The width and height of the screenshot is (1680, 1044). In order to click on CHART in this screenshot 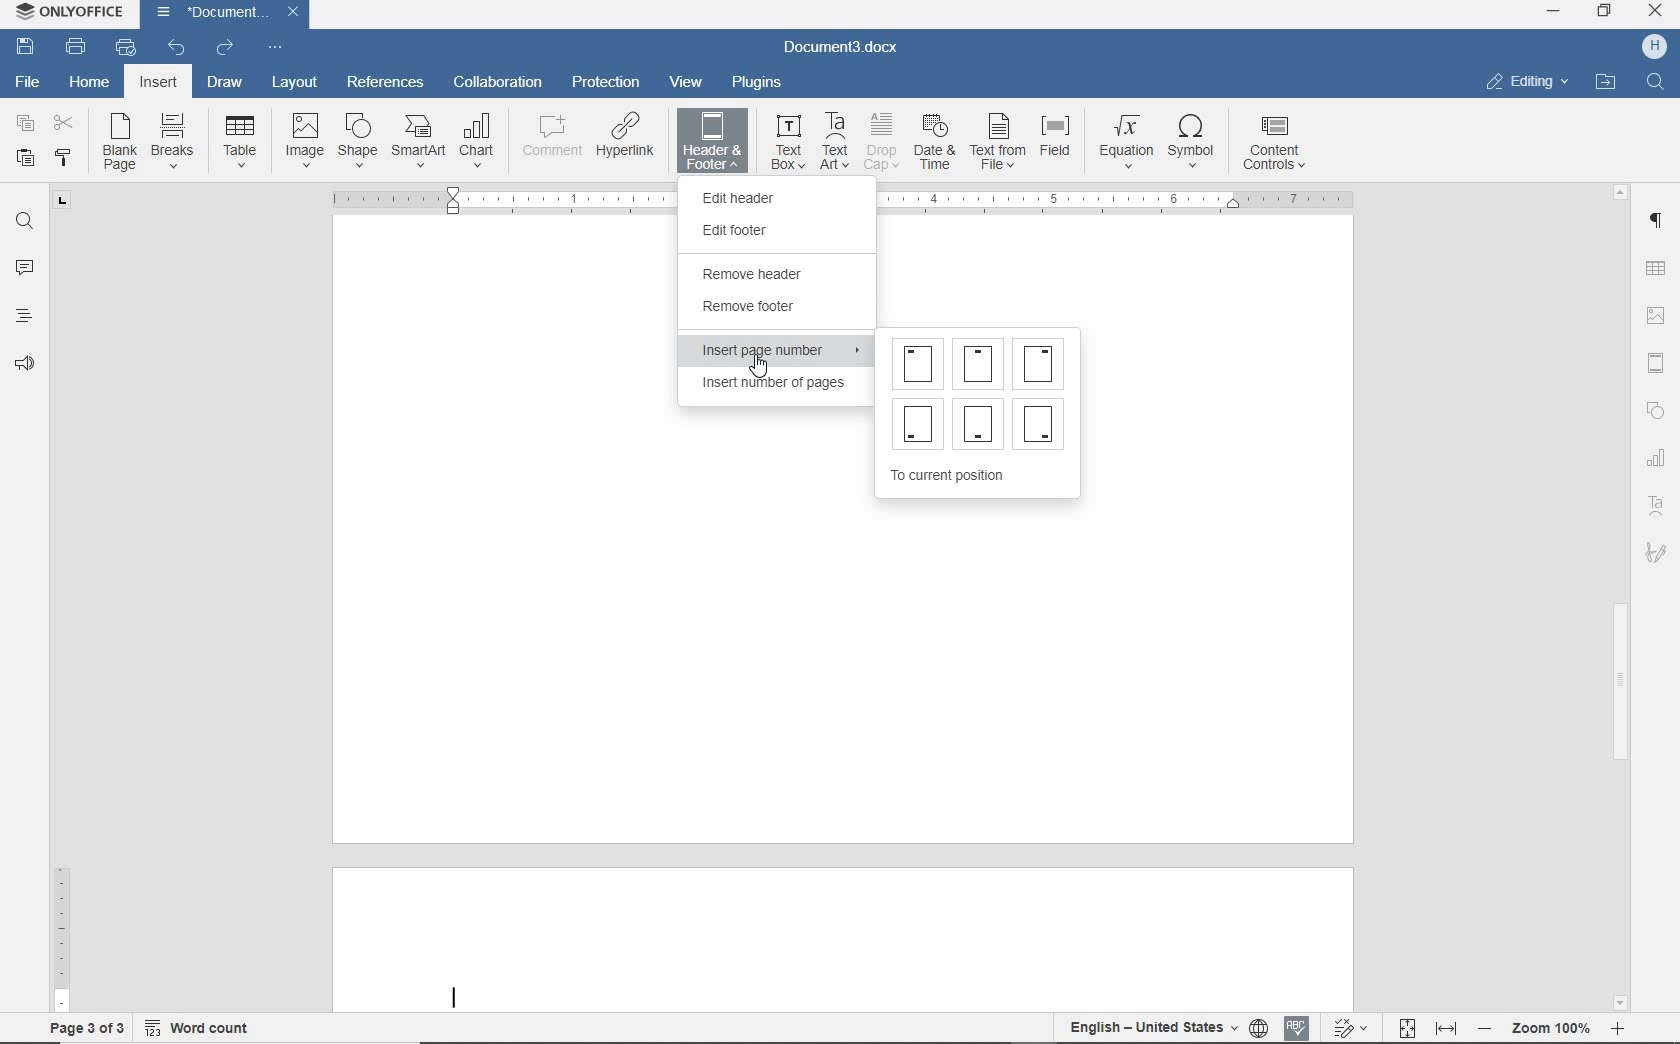, I will do `click(479, 141)`.